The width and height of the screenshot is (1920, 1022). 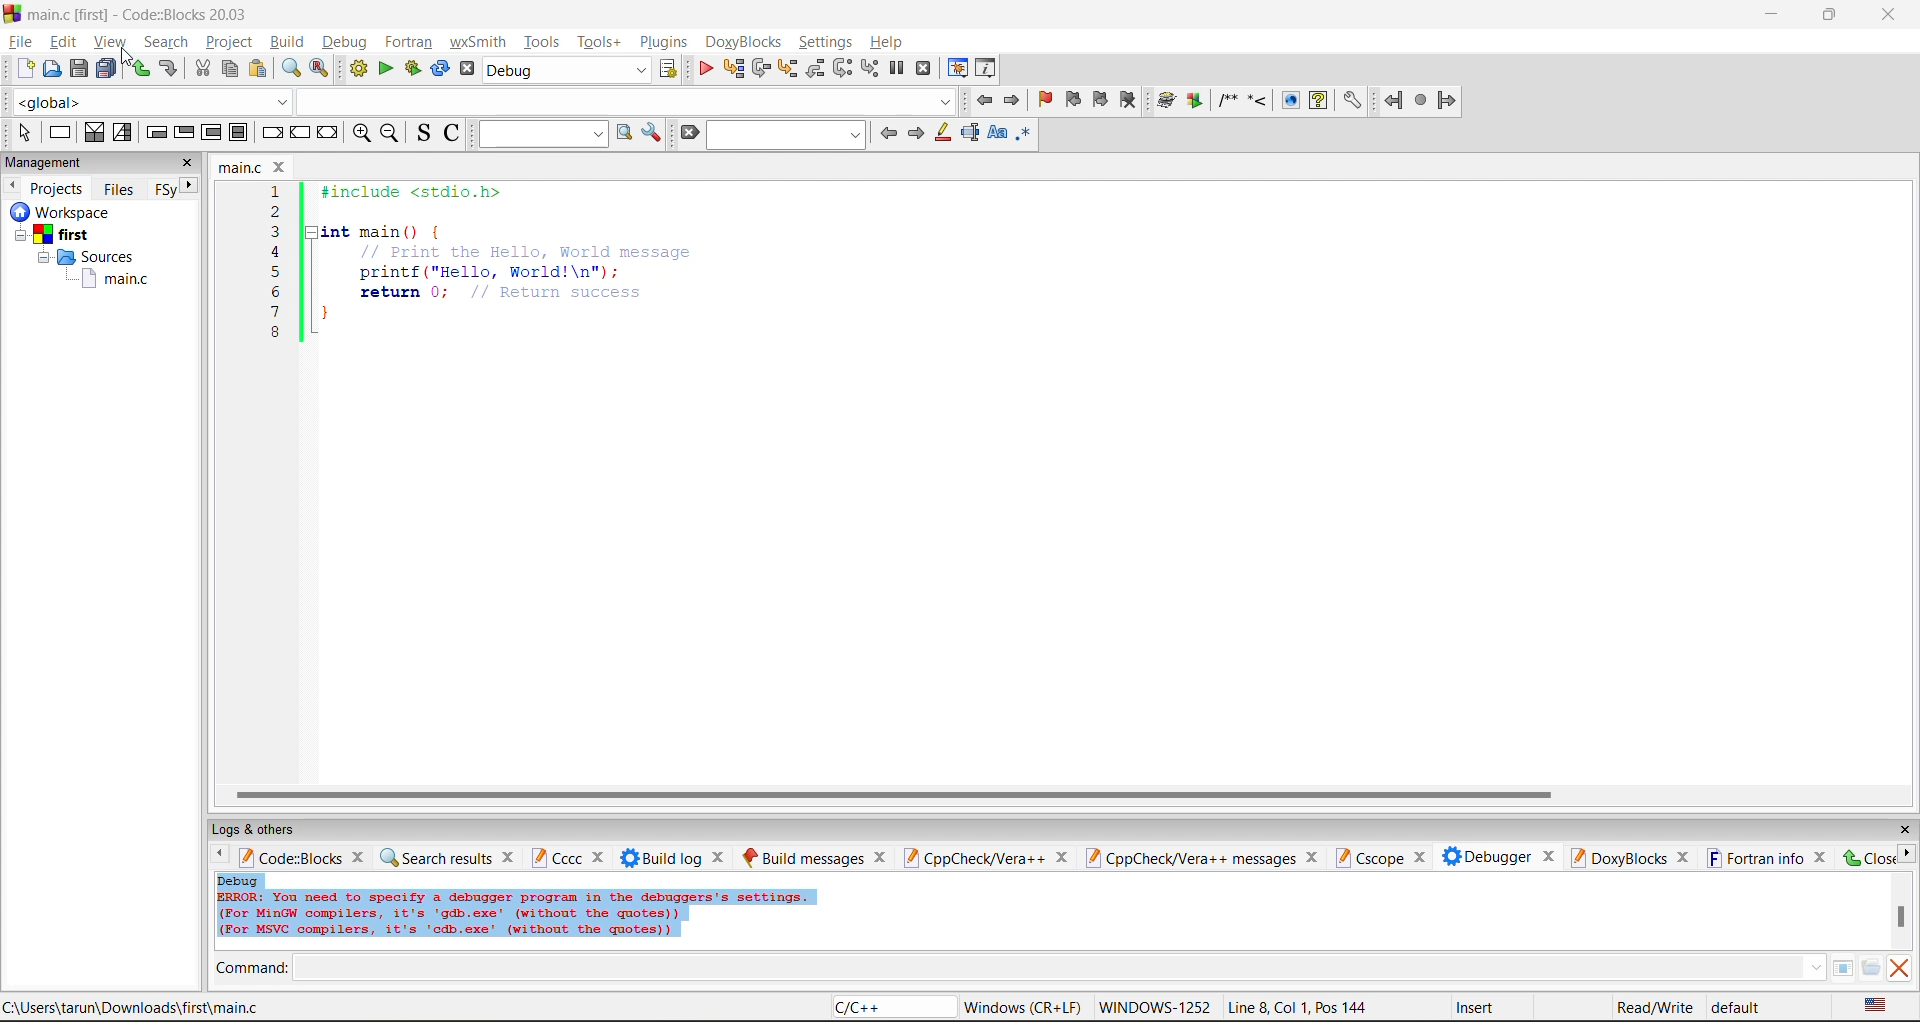 What do you see at coordinates (411, 70) in the screenshot?
I see `build and run` at bounding box center [411, 70].